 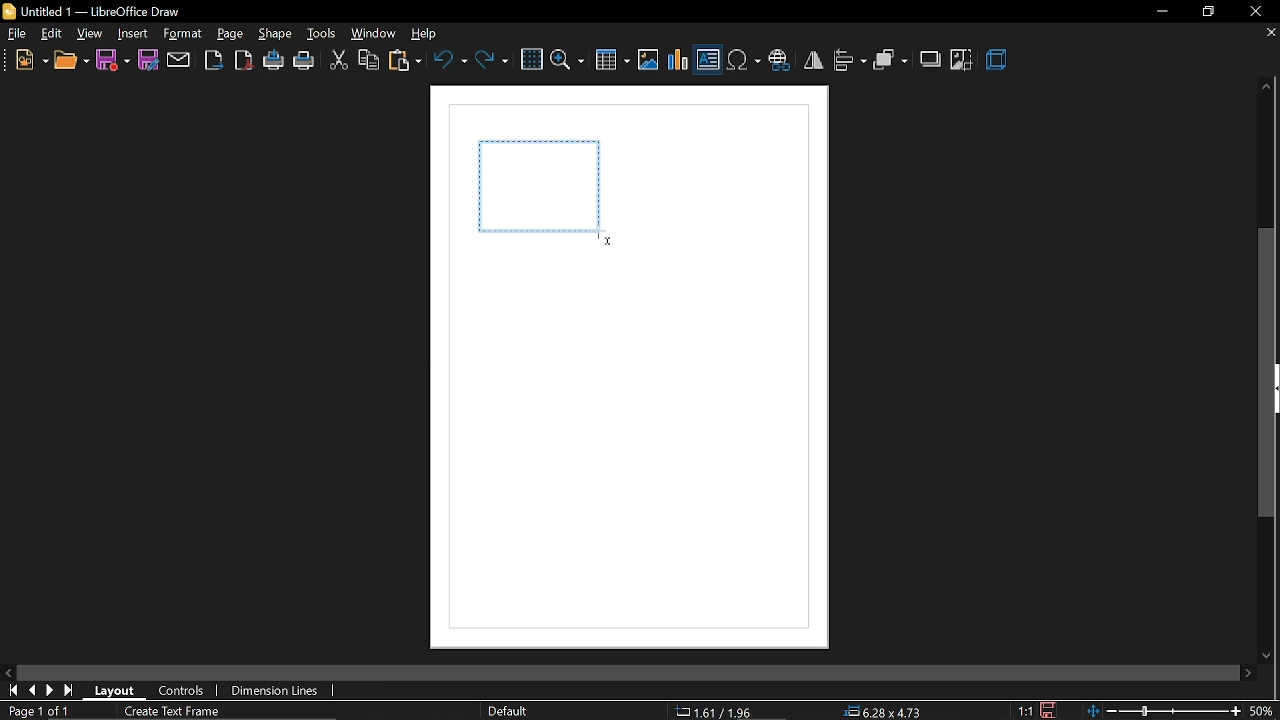 What do you see at coordinates (406, 63) in the screenshot?
I see `paste` at bounding box center [406, 63].